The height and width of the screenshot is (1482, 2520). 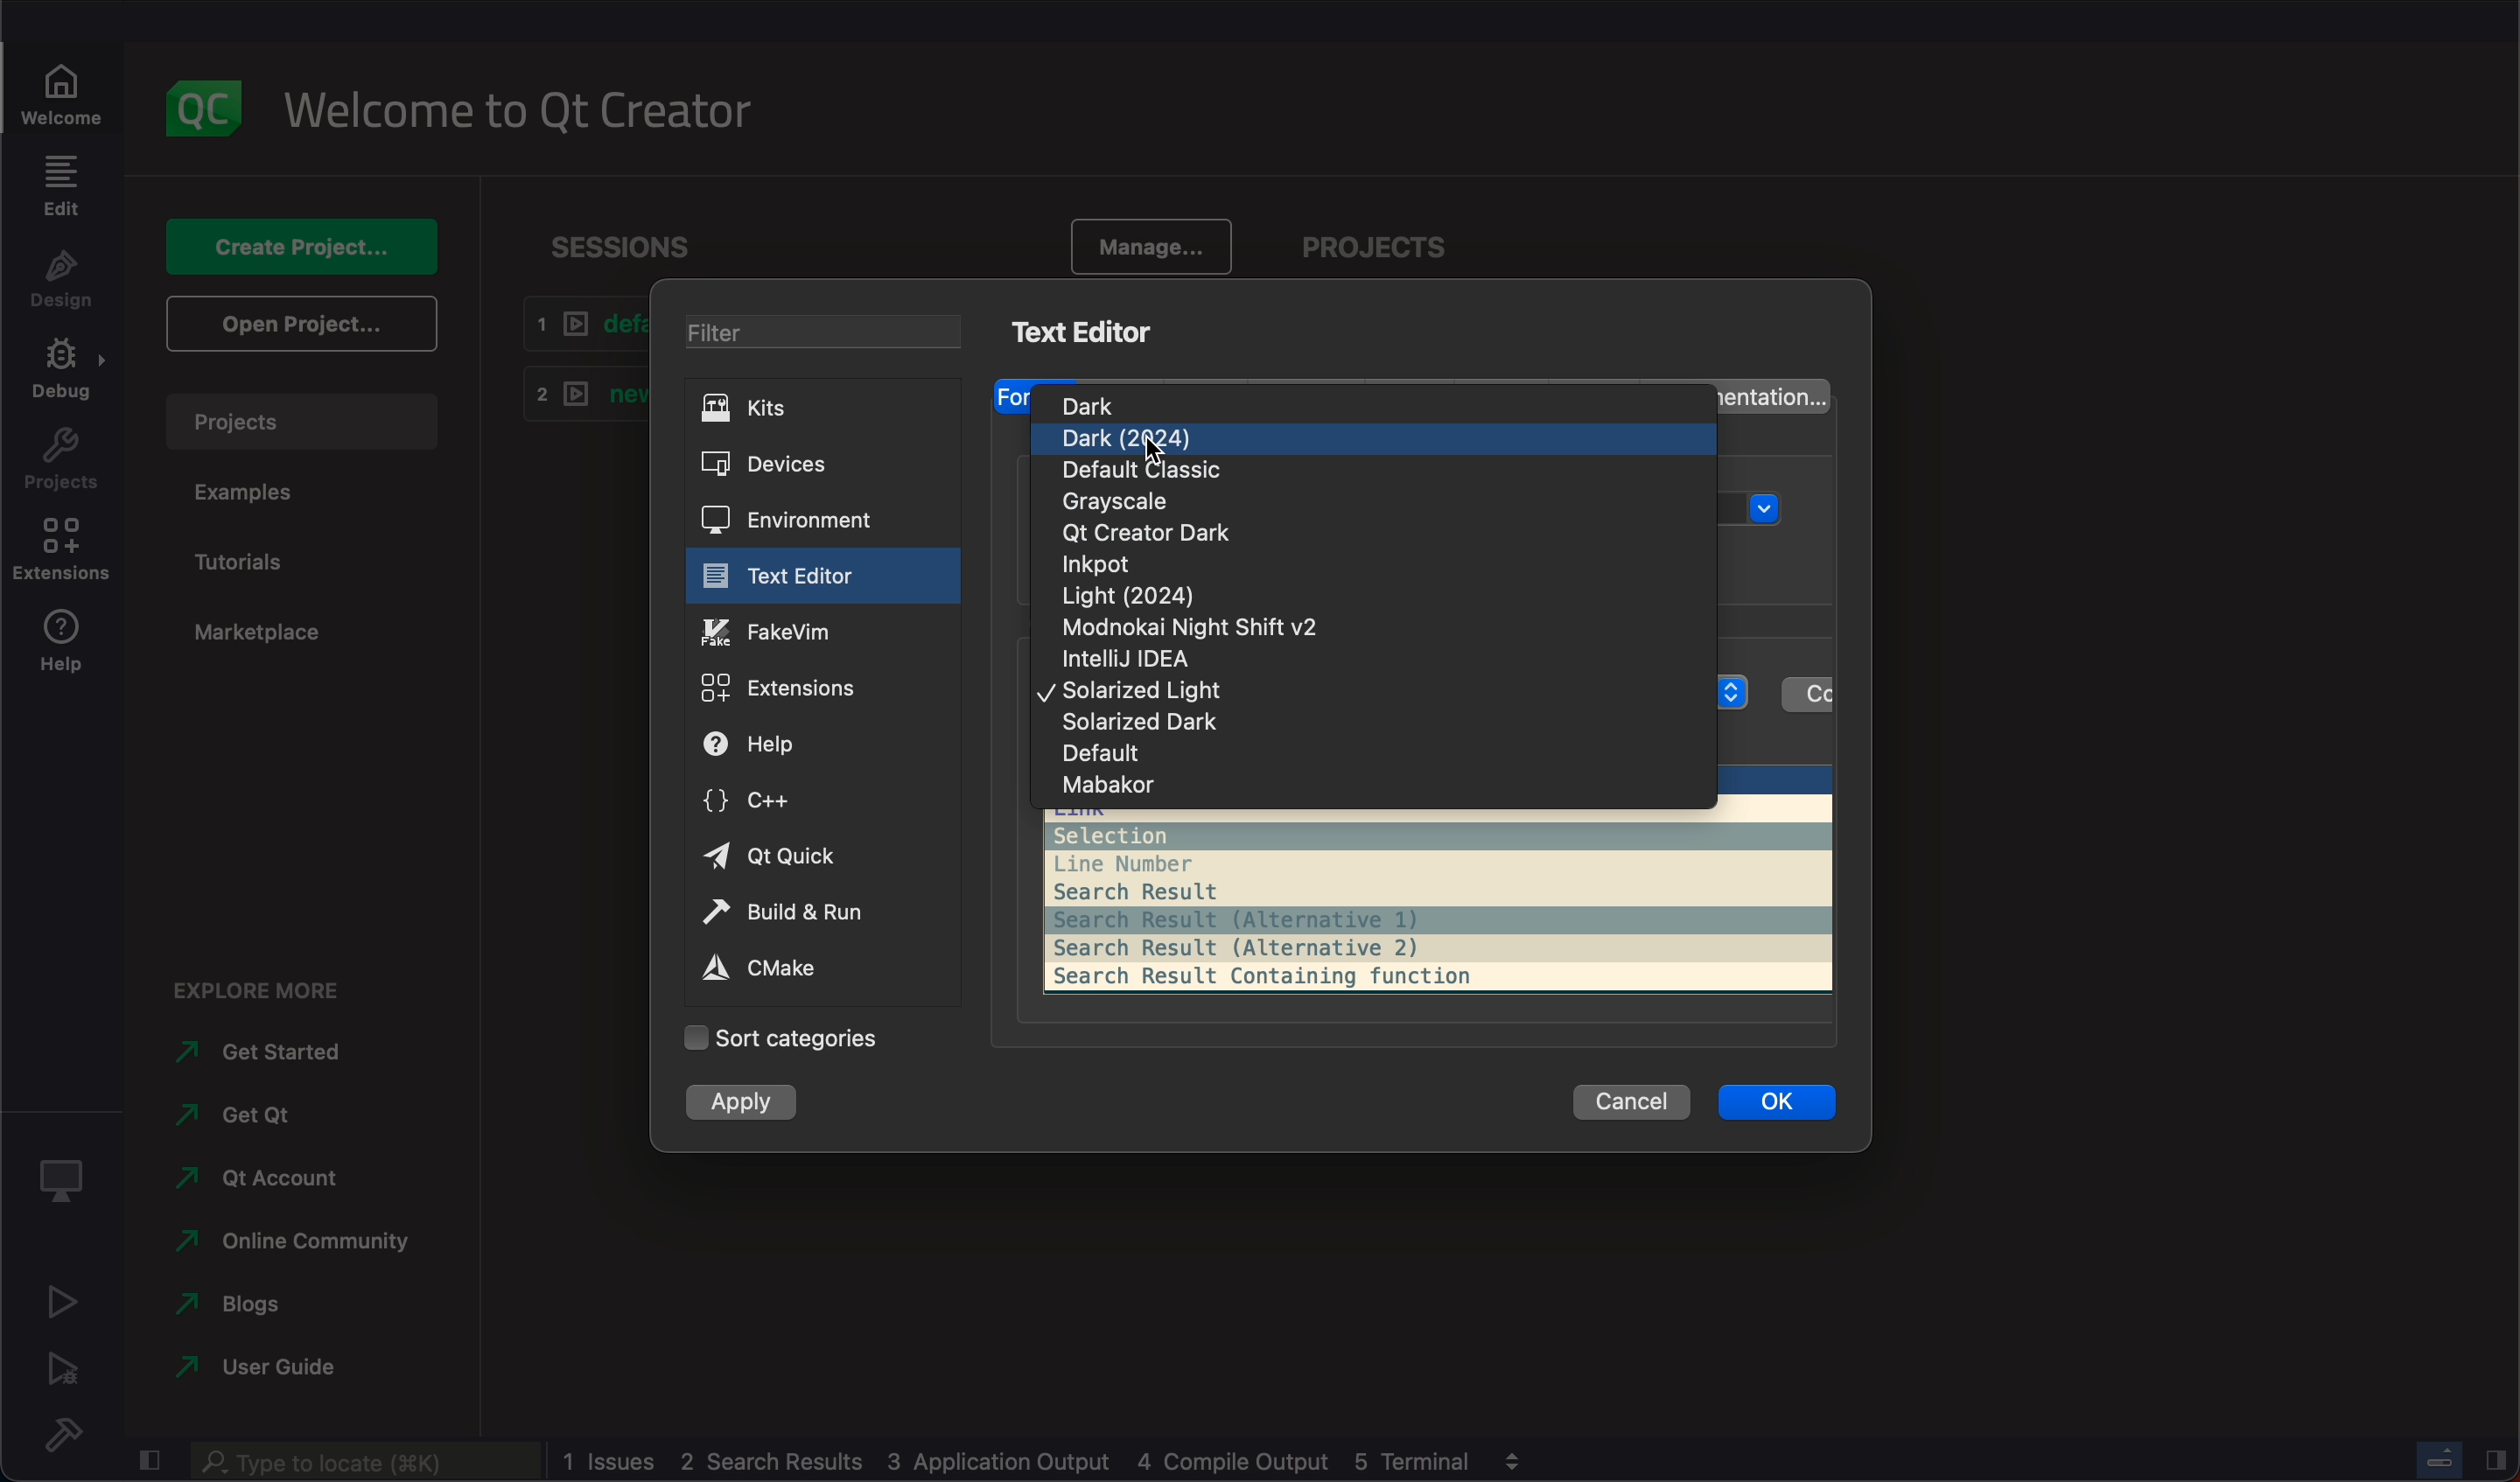 What do you see at coordinates (818, 748) in the screenshot?
I see `help` at bounding box center [818, 748].